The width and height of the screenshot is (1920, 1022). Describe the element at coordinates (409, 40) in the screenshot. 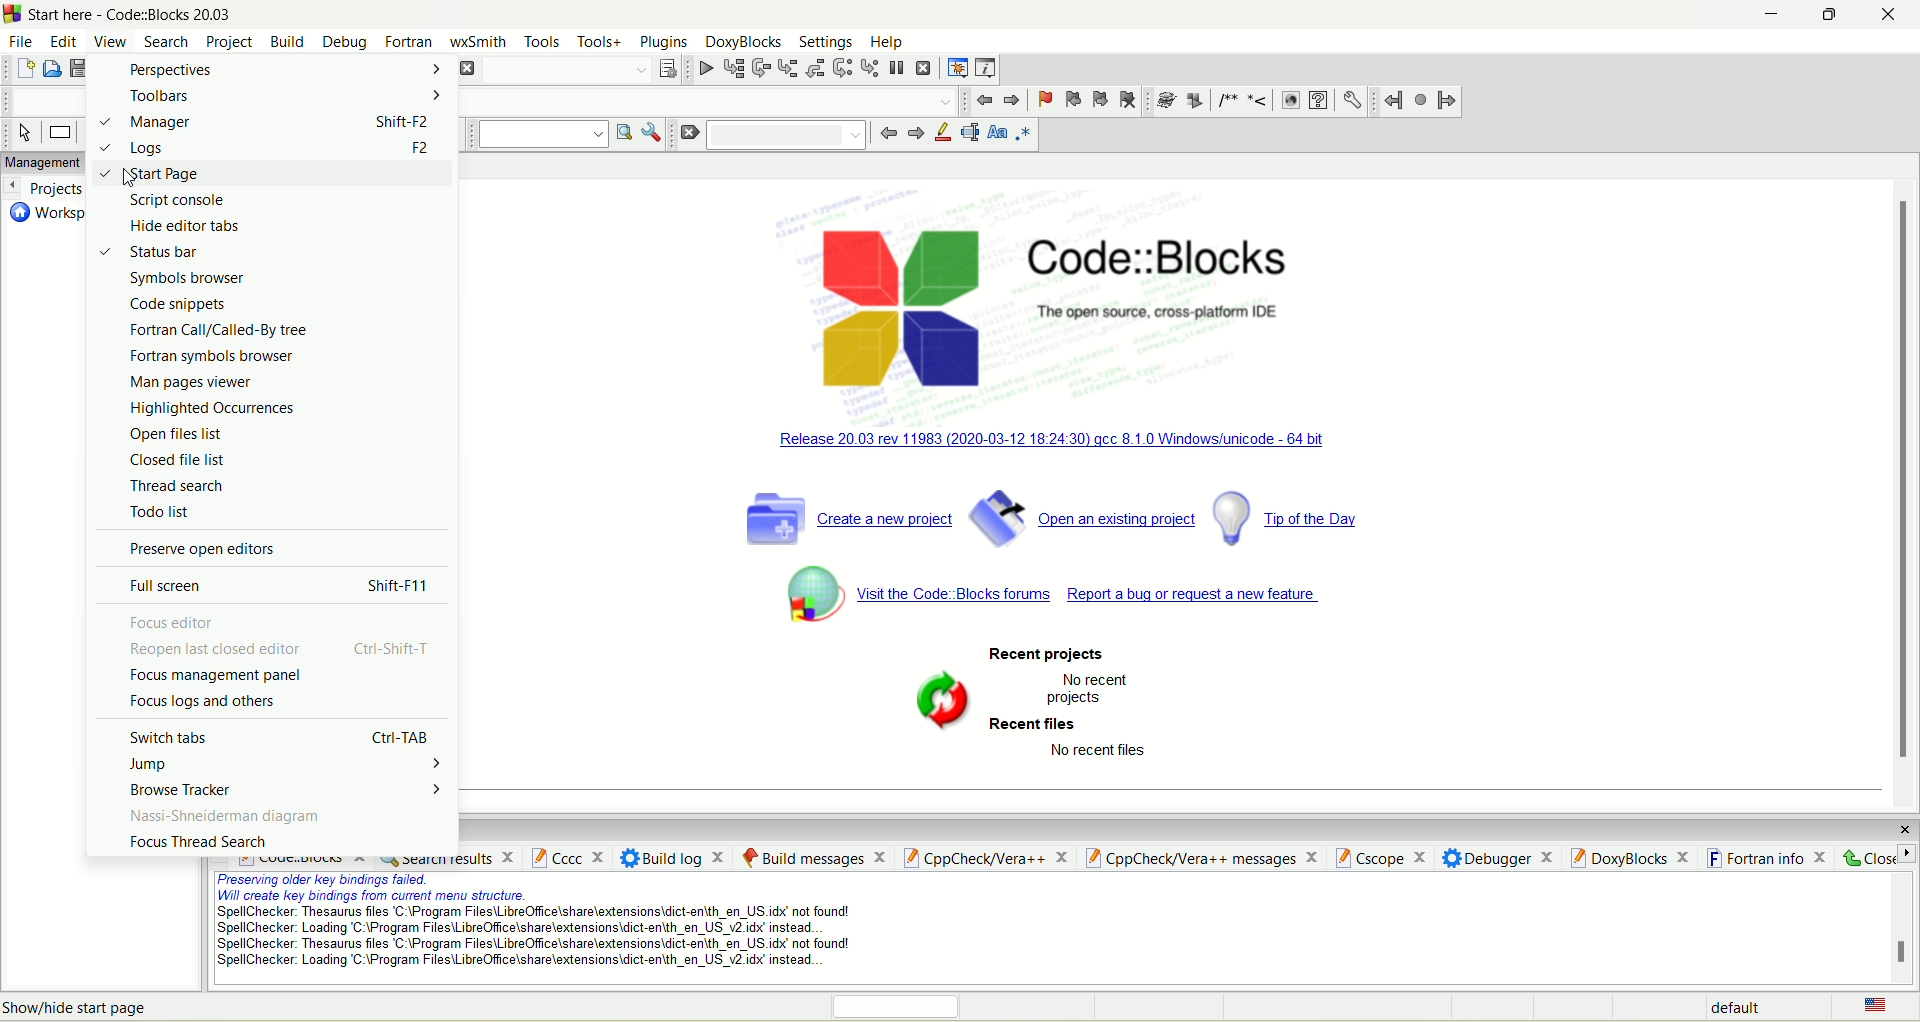

I see `Fortan` at that location.